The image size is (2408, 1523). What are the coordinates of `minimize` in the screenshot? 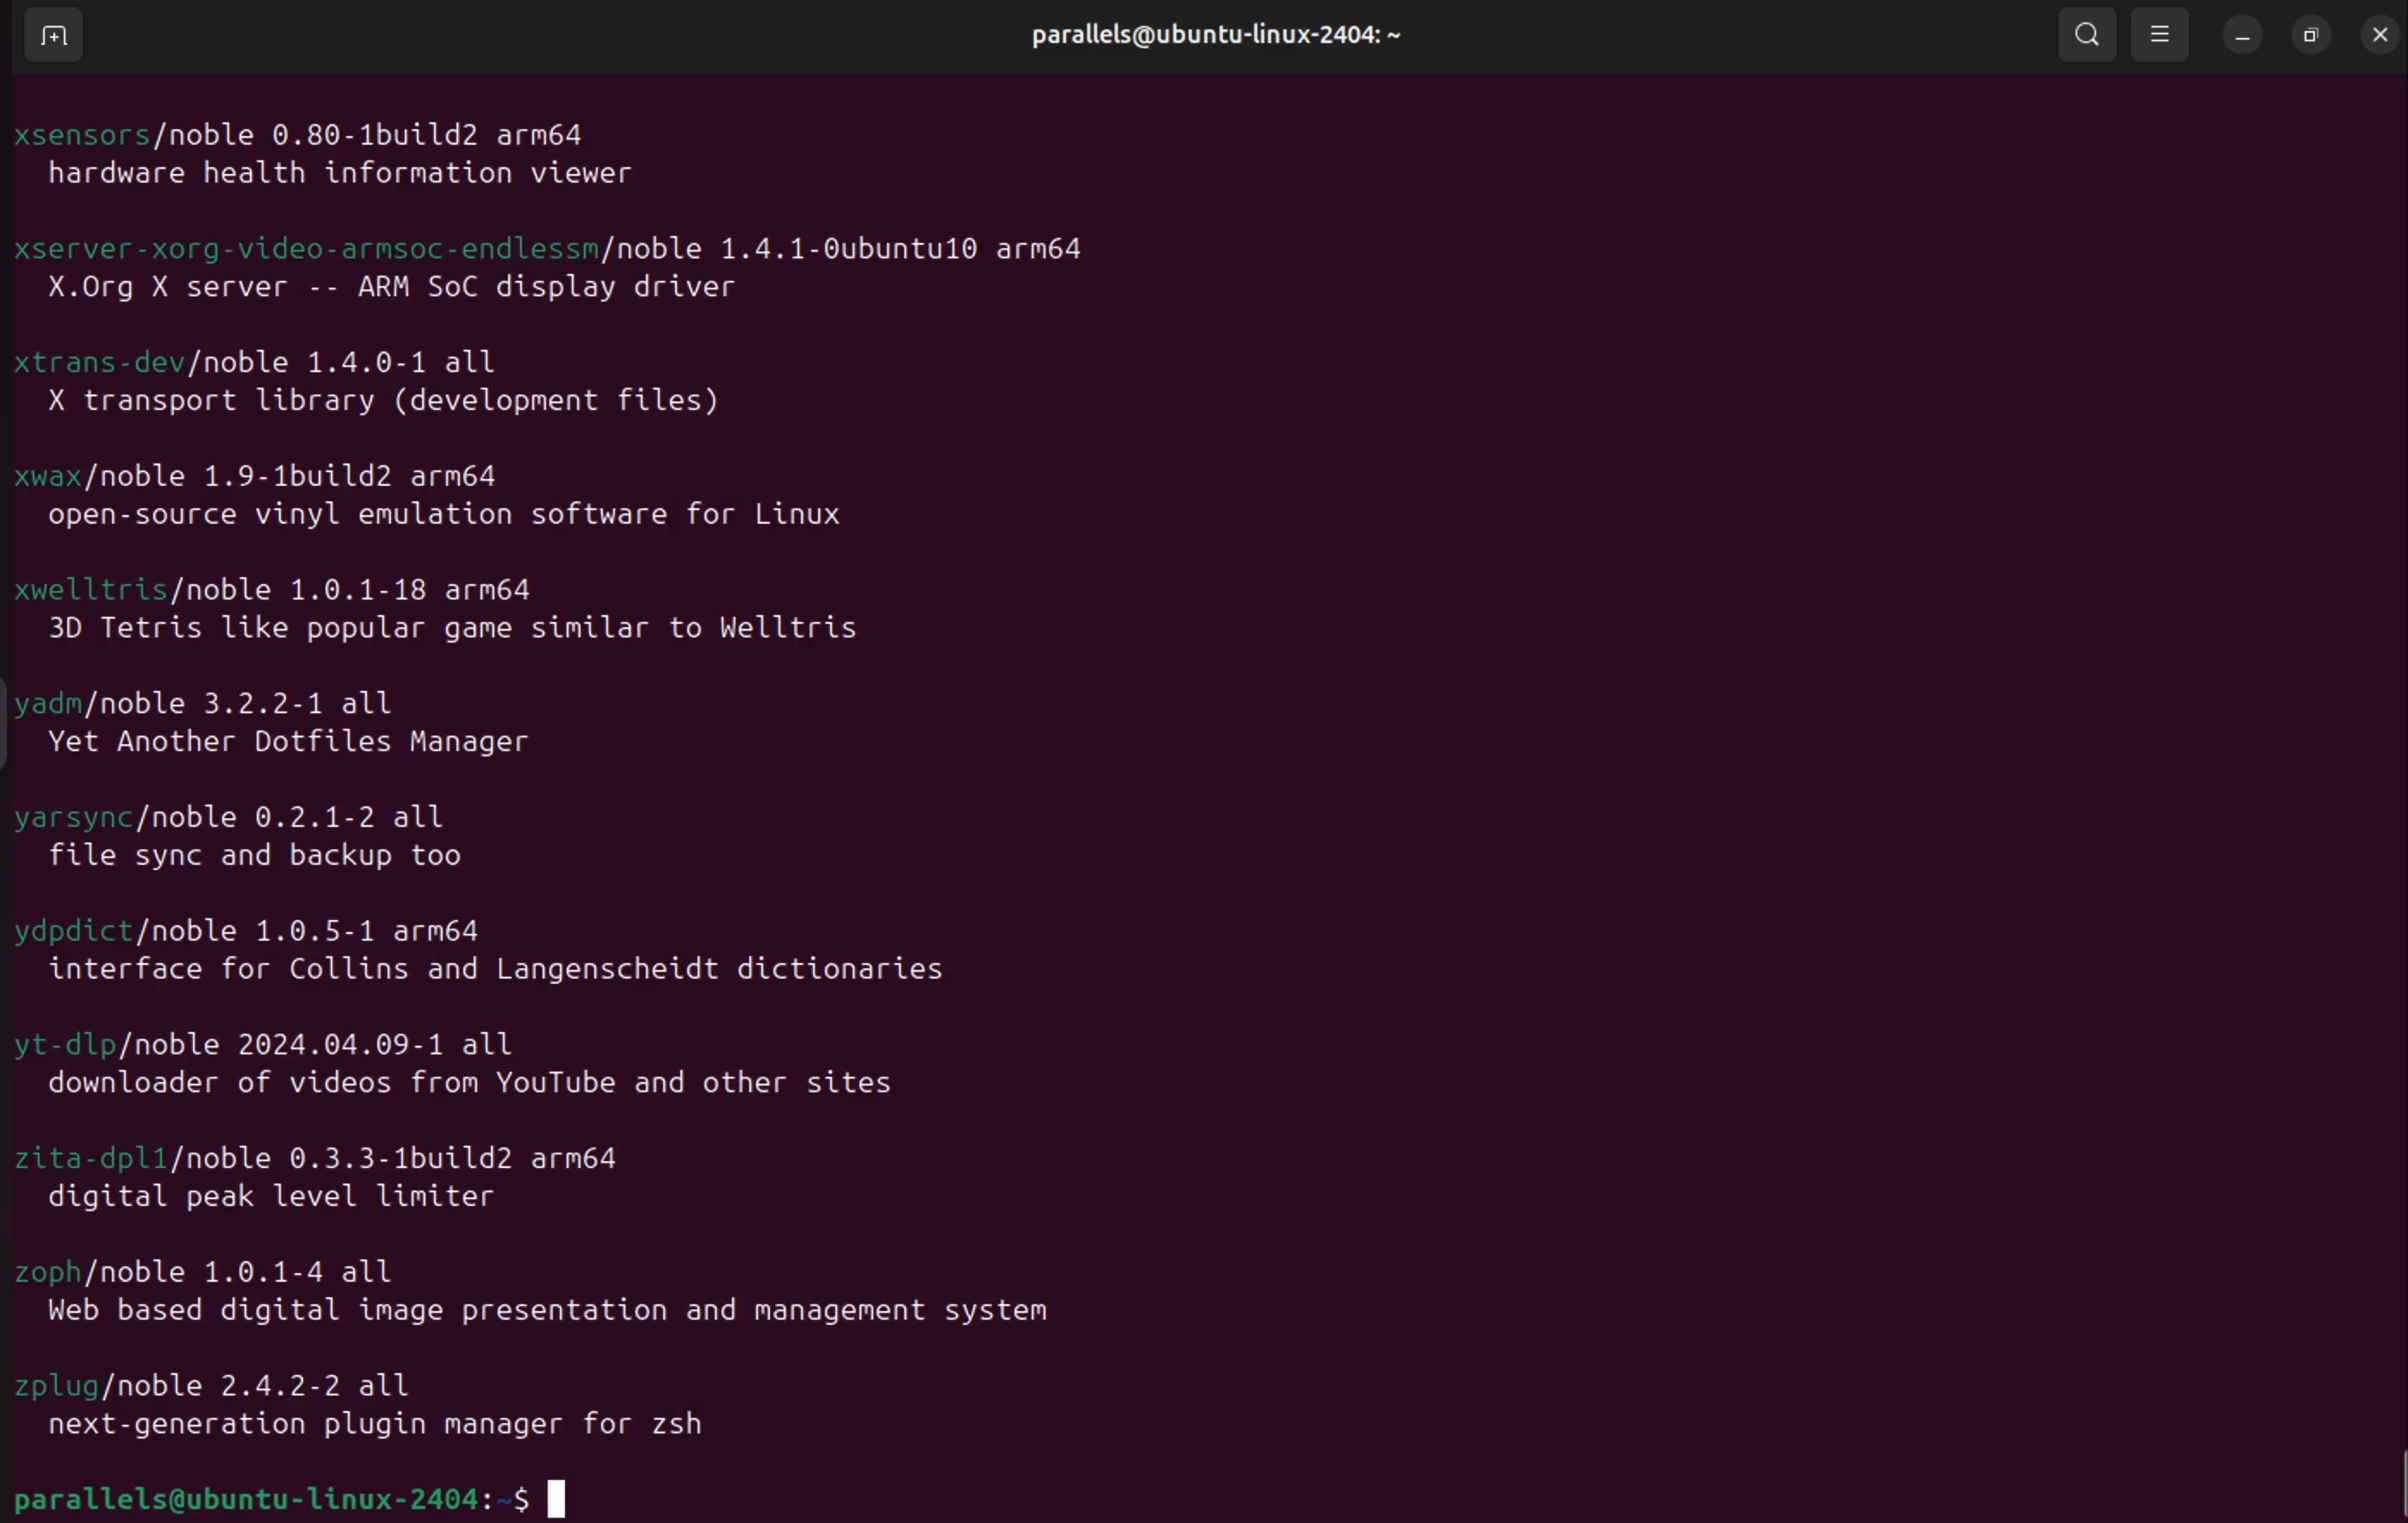 It's located at (2238, 32).